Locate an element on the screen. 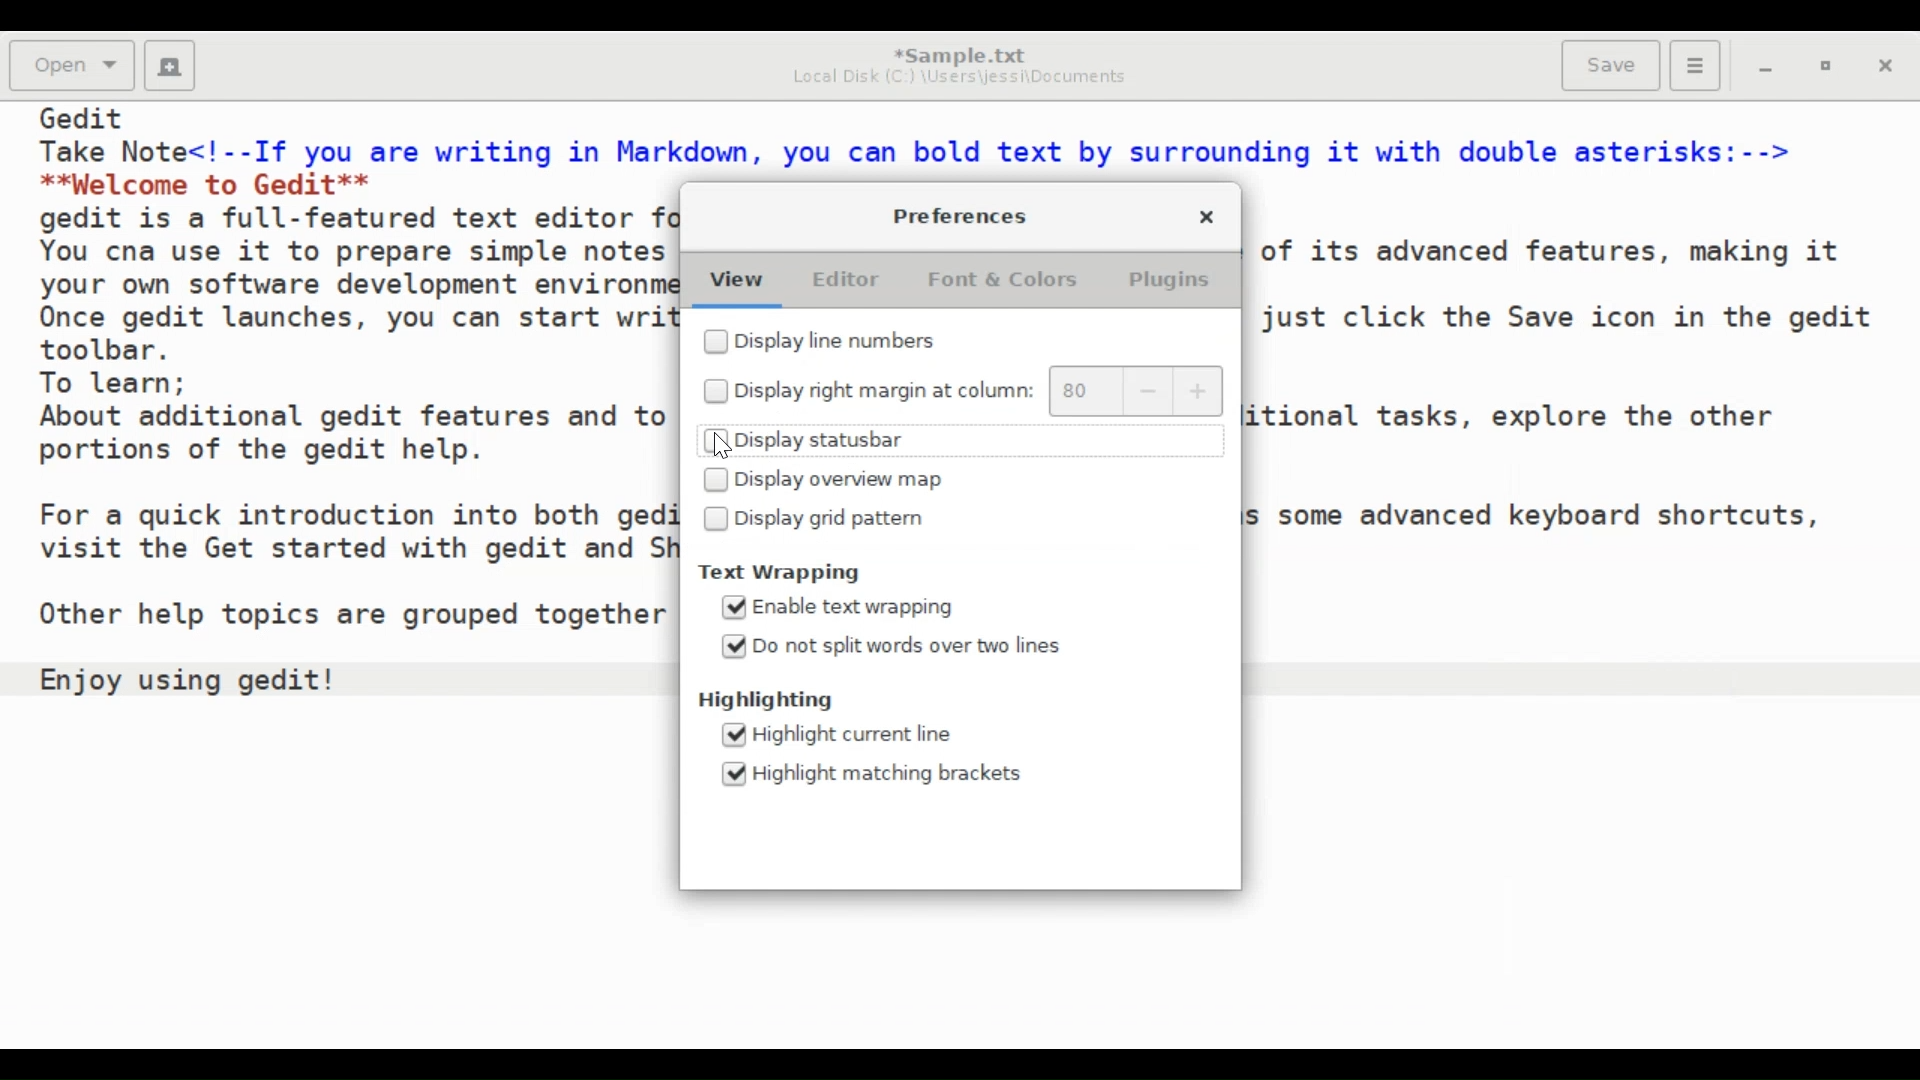 Image resolution: width=1920 pixels, height=1080 pixels. Save is located at coordinates (1610, 66).